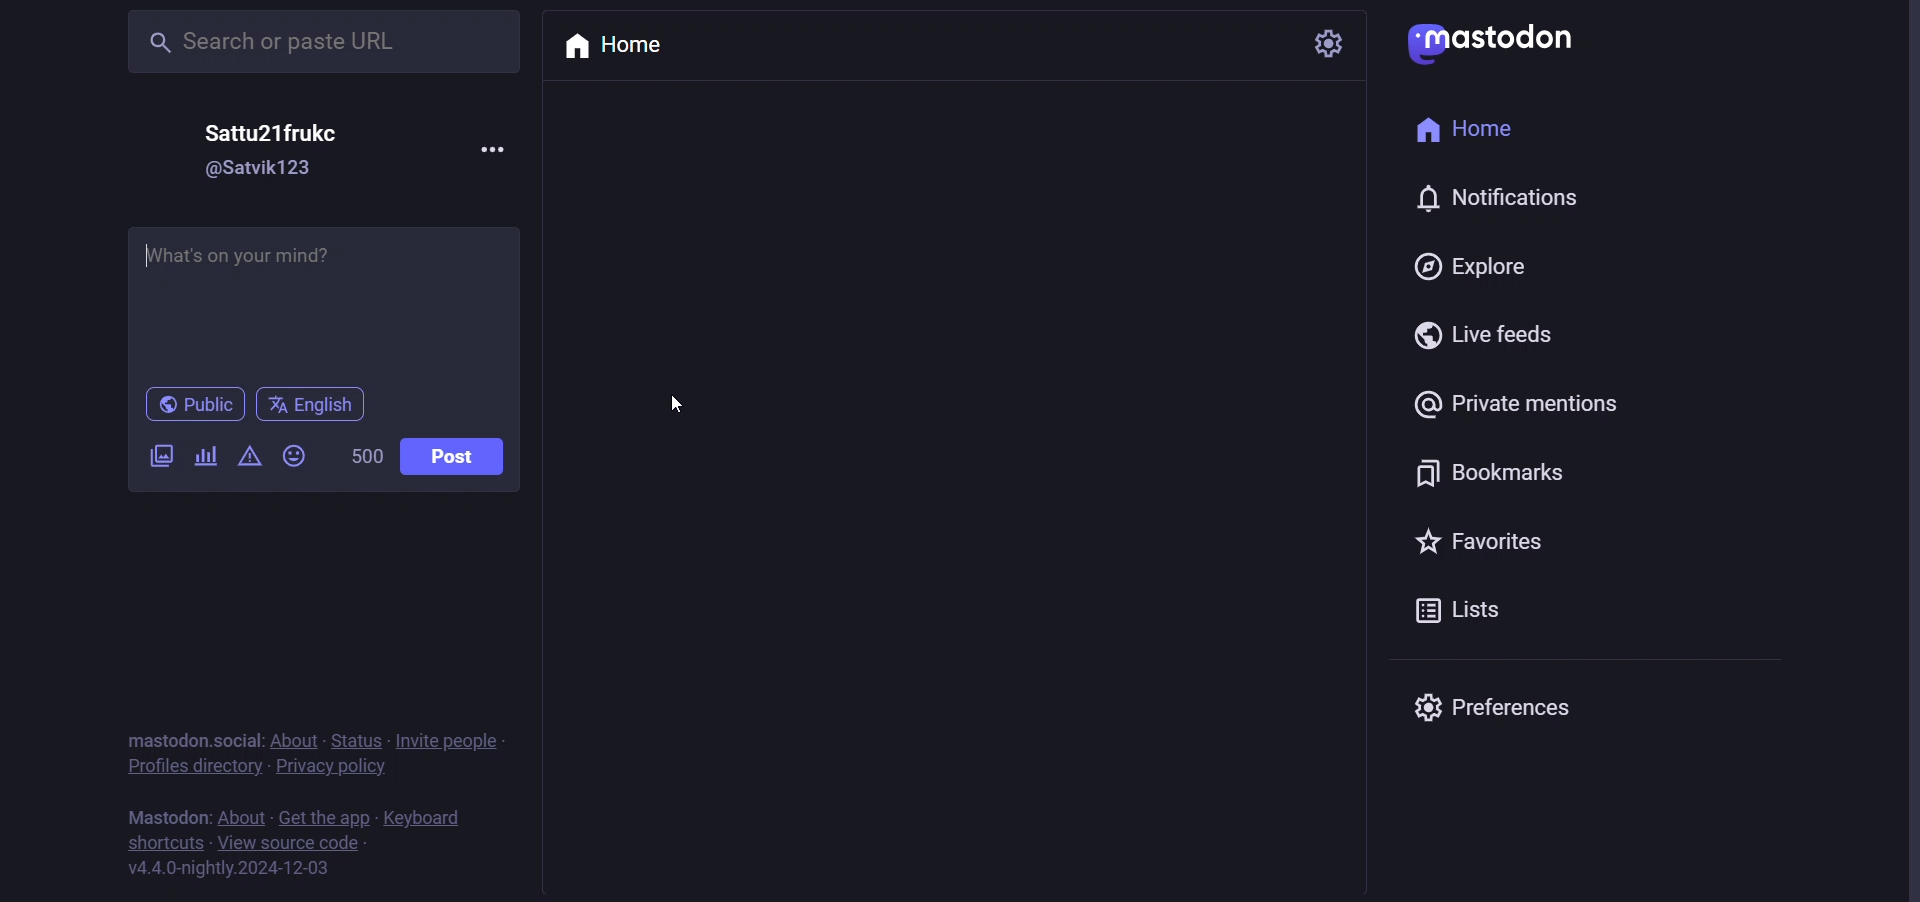 The width and height of the screenshot is (1920, 902). What do you see at coordinates (1510, 401) in the screenshot?
I see `private mention` at bounding box center [1510, 401].